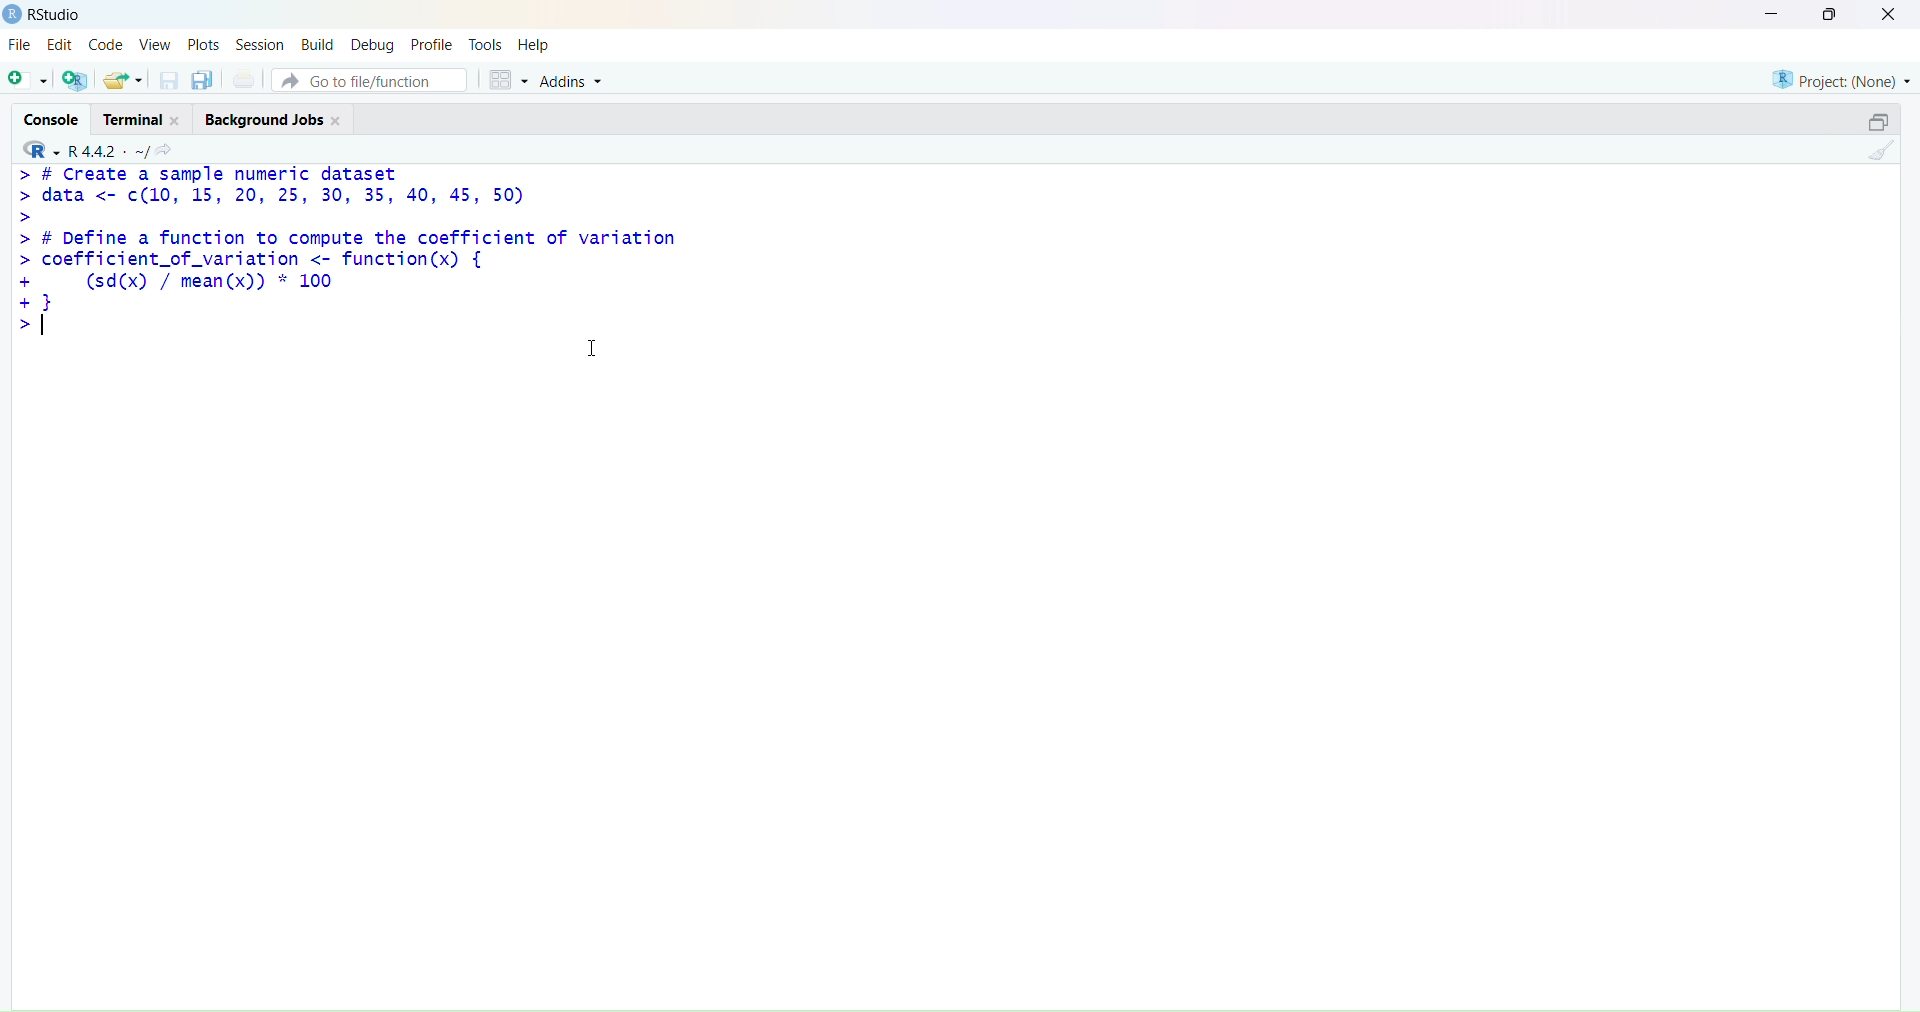 The image size is (1920, 1012). What do you see at coordinates (1841, 80) in the screenshot?
I see `project (none)` at bounding box center [1841, 80].